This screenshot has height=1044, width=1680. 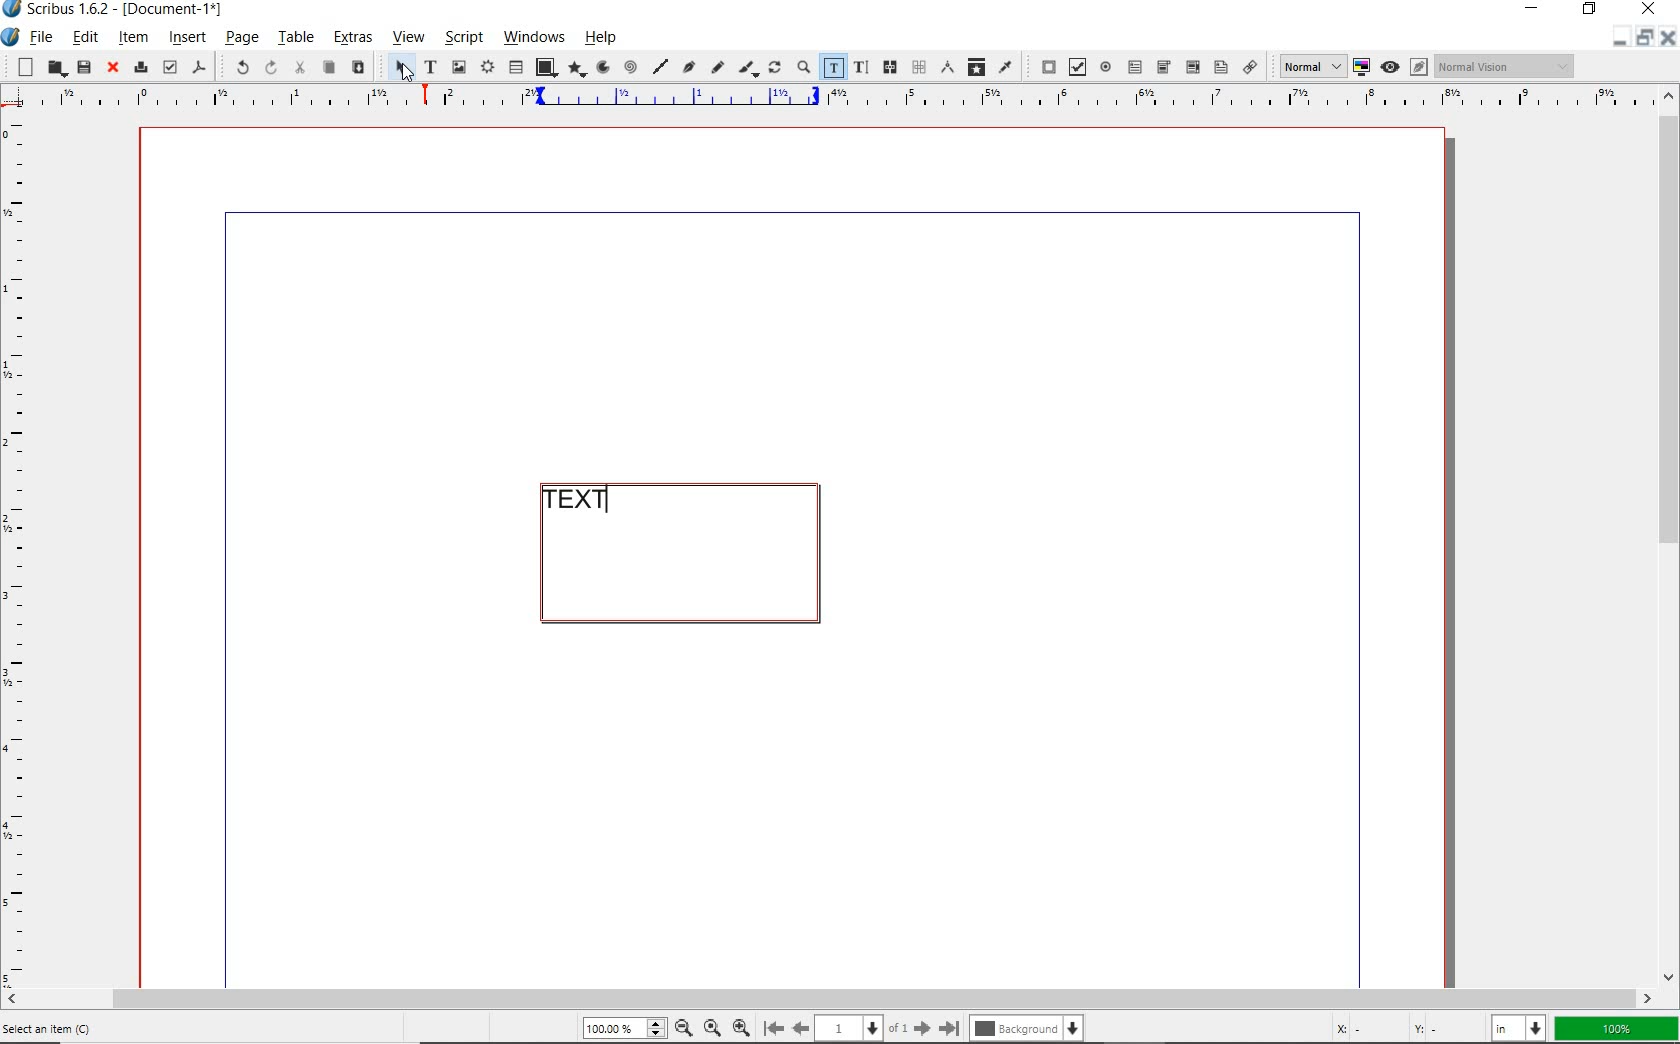 What do you see at coordinates (113, 68) in the screenshot?
I see `close` at bounding box center [113, 68].